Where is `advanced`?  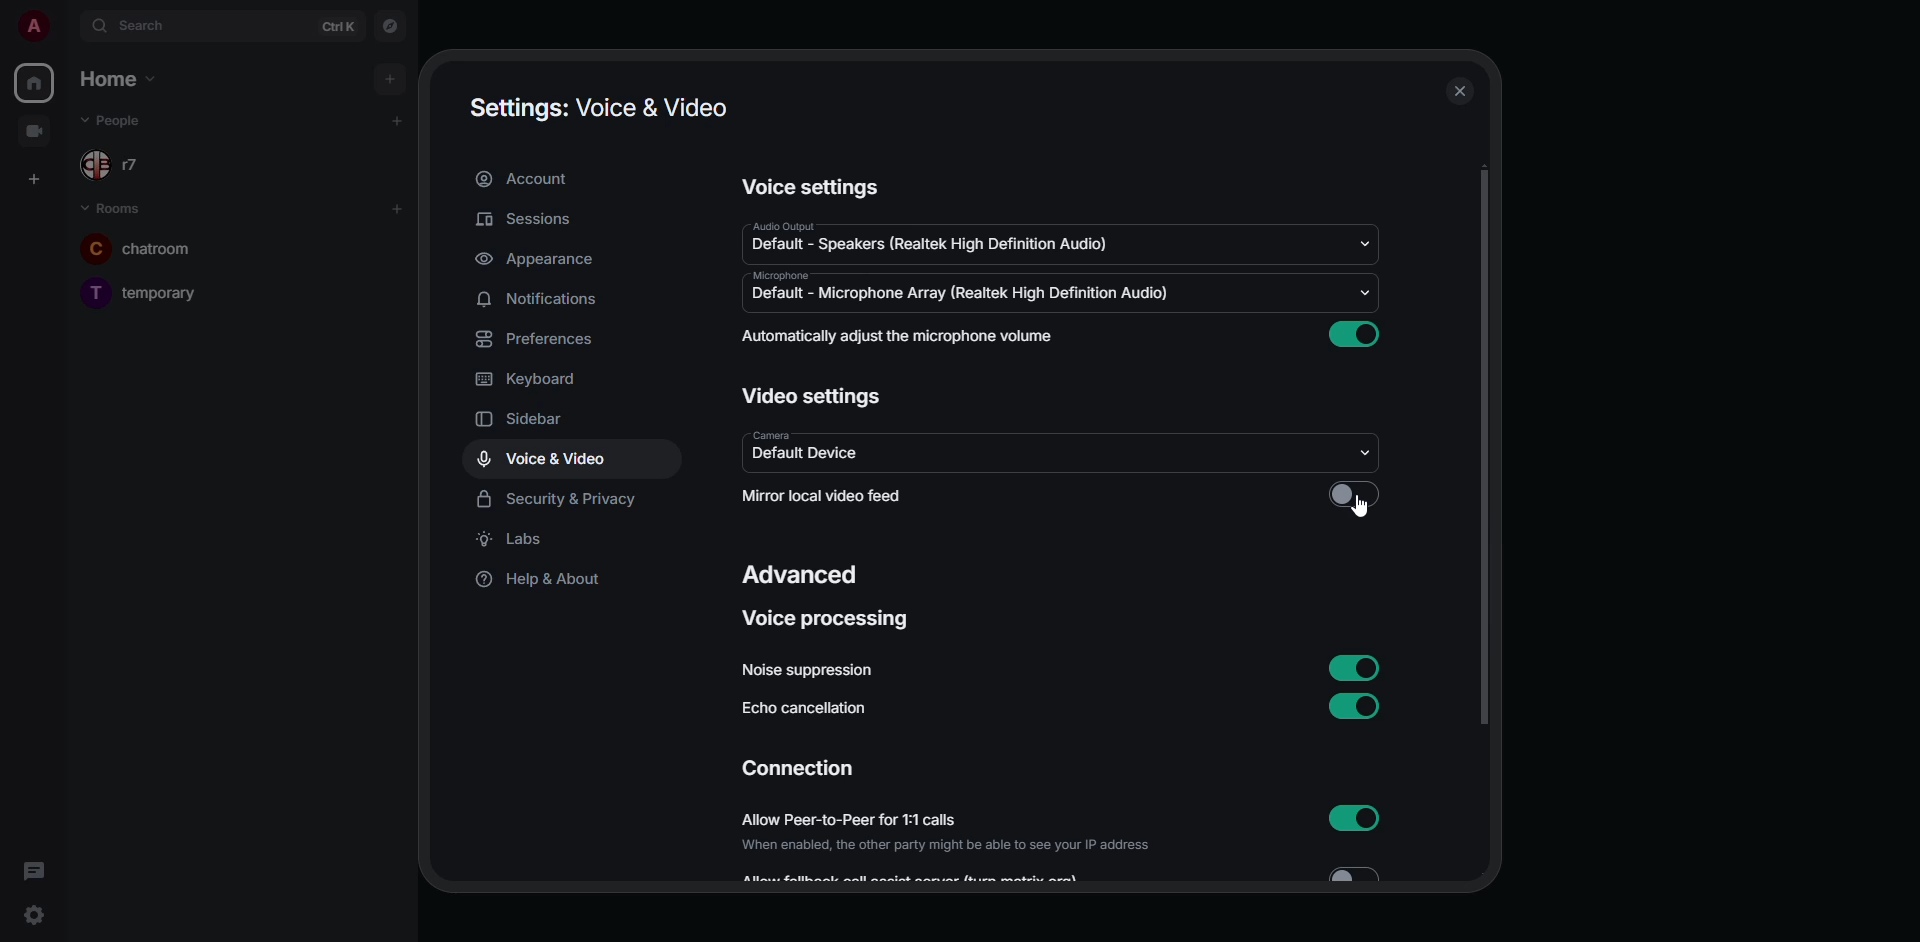
advanced is located at coordinates (805, 573).